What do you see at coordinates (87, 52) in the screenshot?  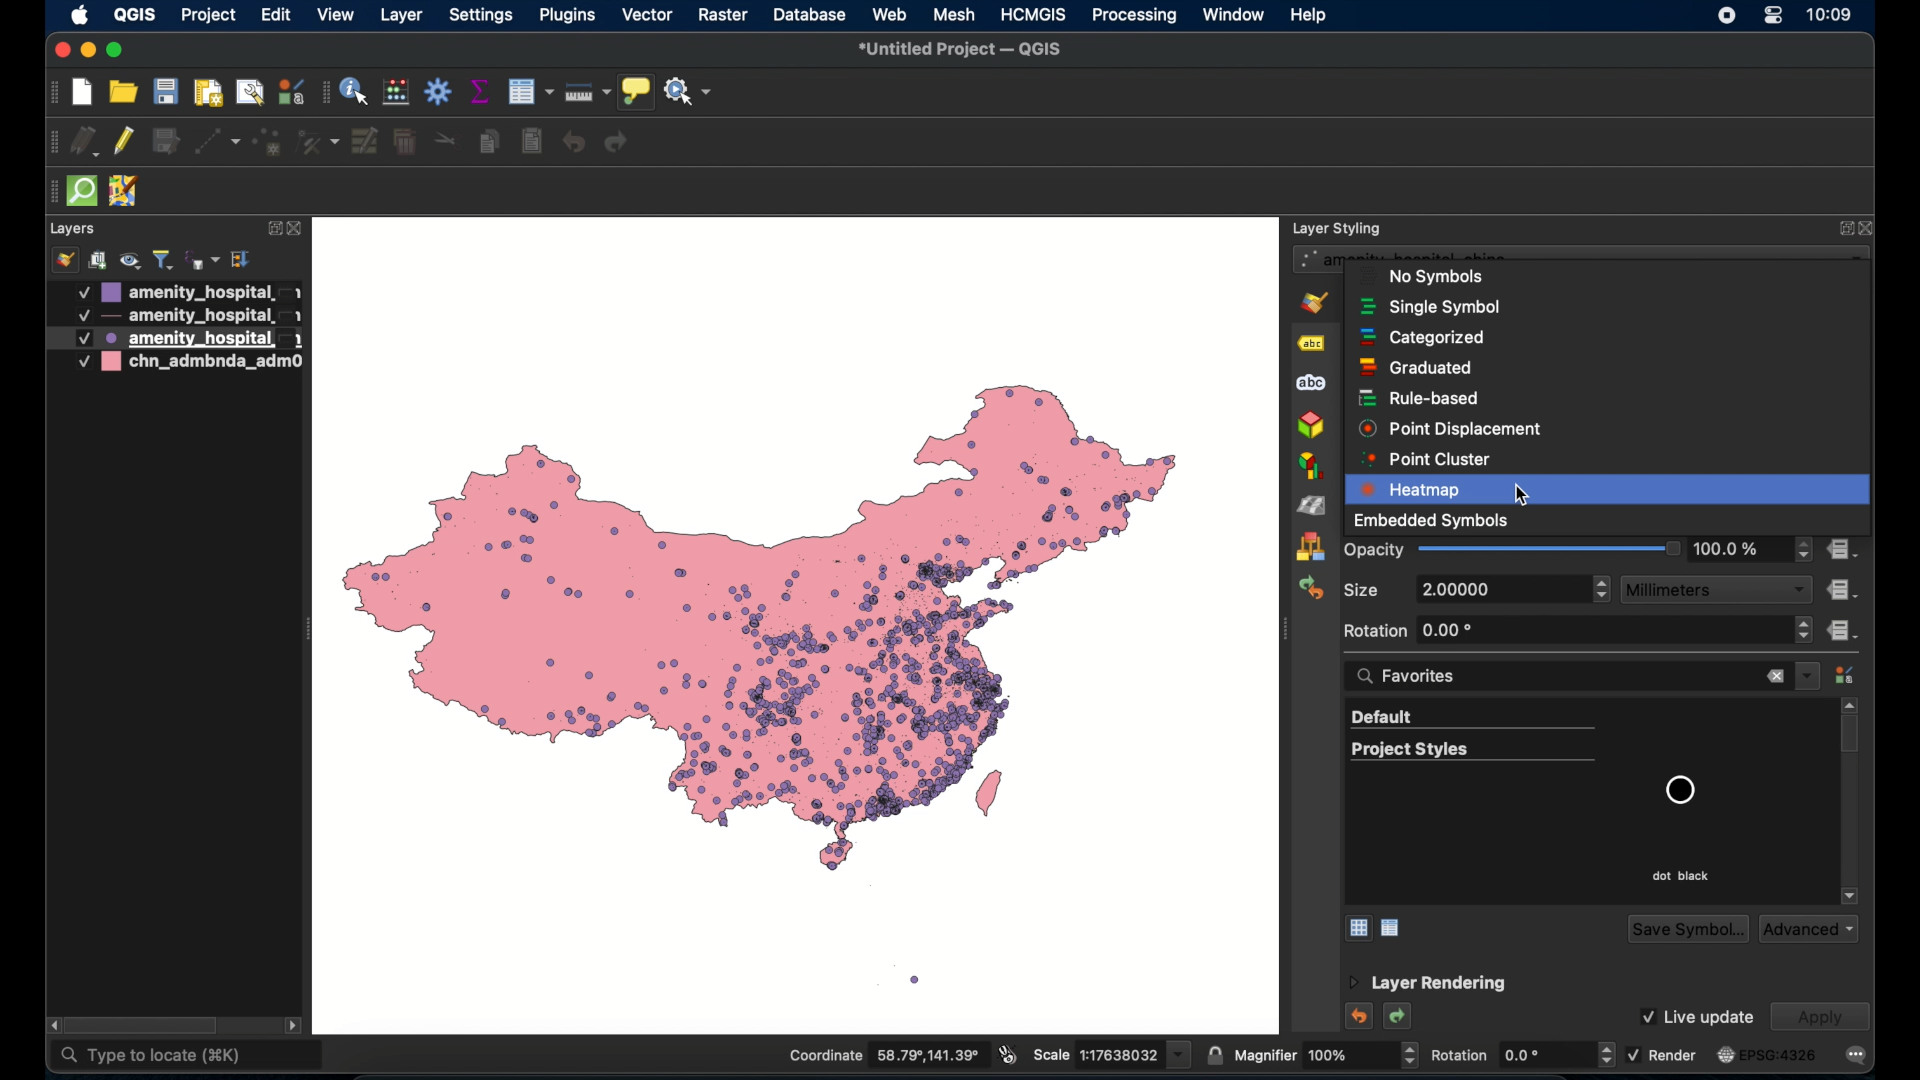 I see `minimize` at bounding box center [87, 52].